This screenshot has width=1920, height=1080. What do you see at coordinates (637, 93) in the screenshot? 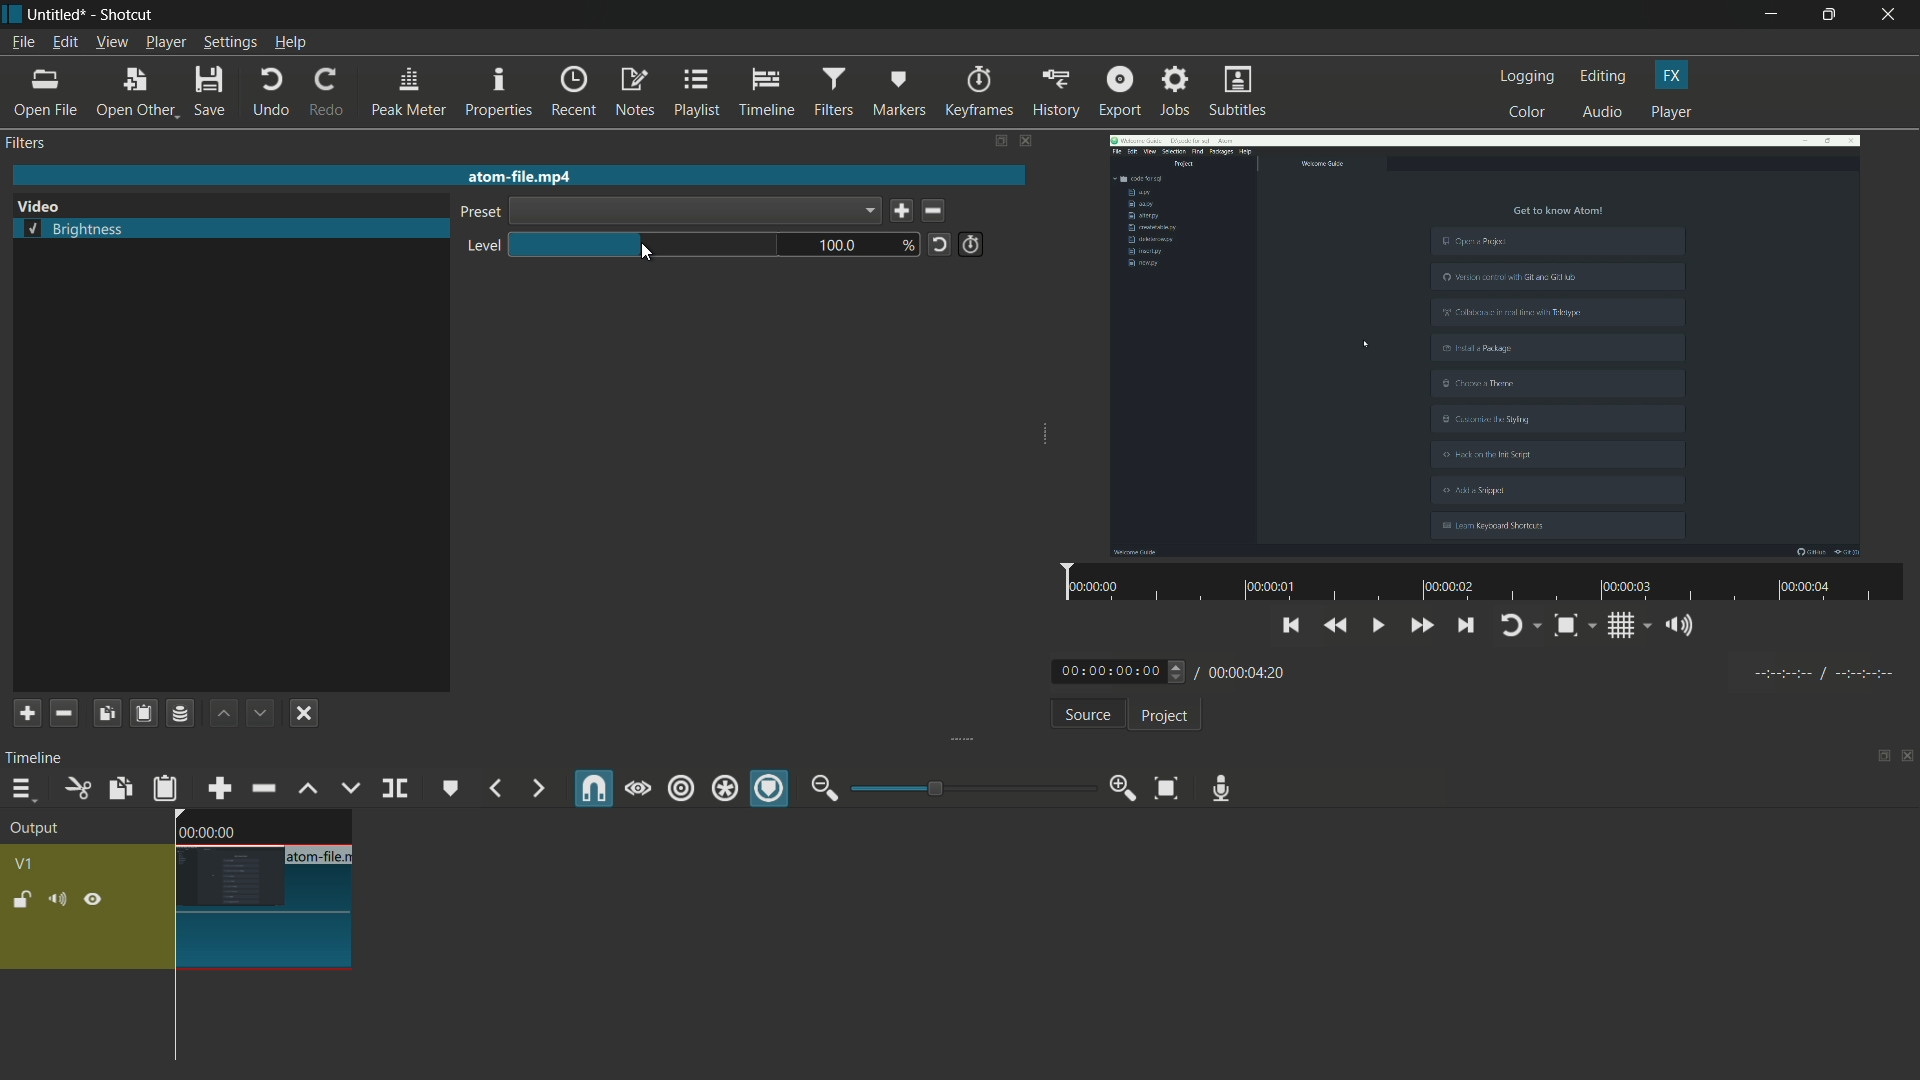
I see `notes` at bounding box center [637, 93].